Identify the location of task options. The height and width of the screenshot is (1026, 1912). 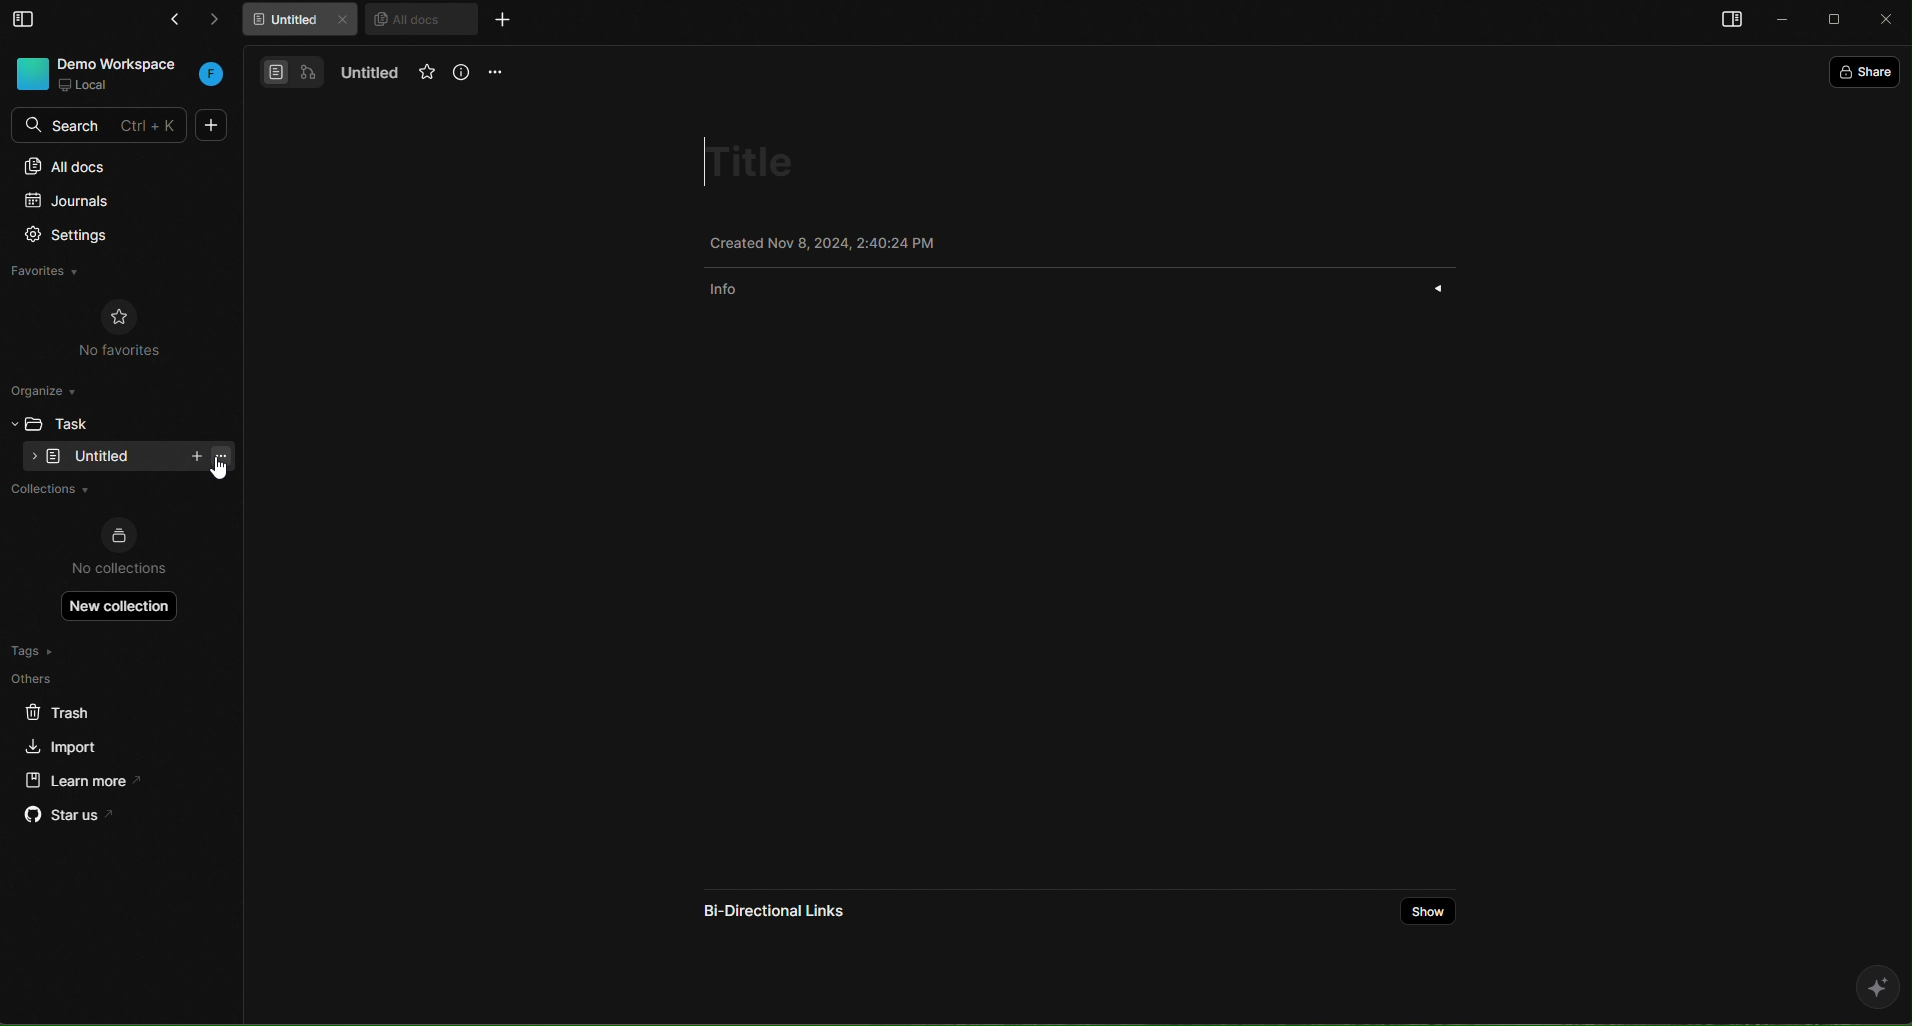
(222, 456).